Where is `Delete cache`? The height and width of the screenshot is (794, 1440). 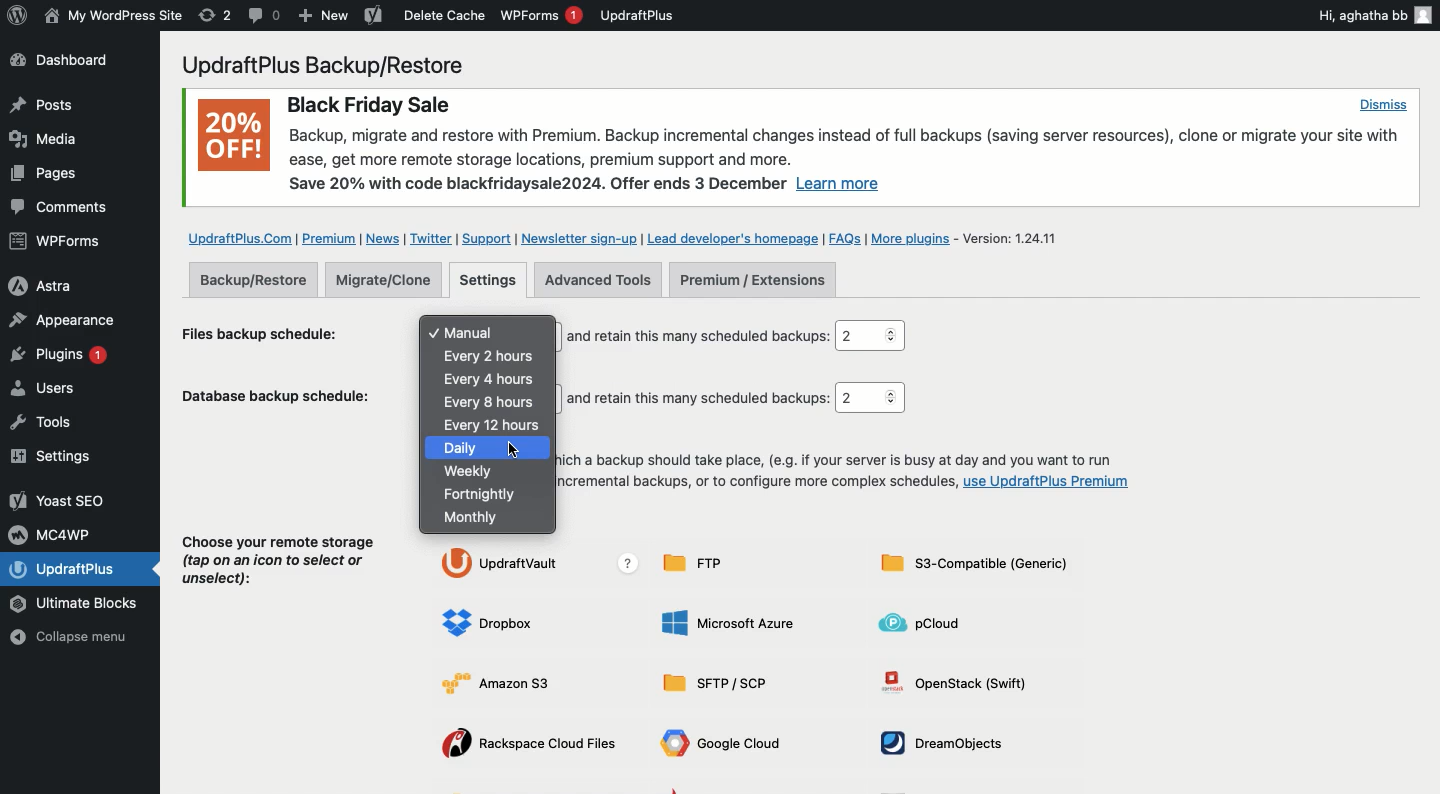 Delete cache is located at coordinates (445, 15).